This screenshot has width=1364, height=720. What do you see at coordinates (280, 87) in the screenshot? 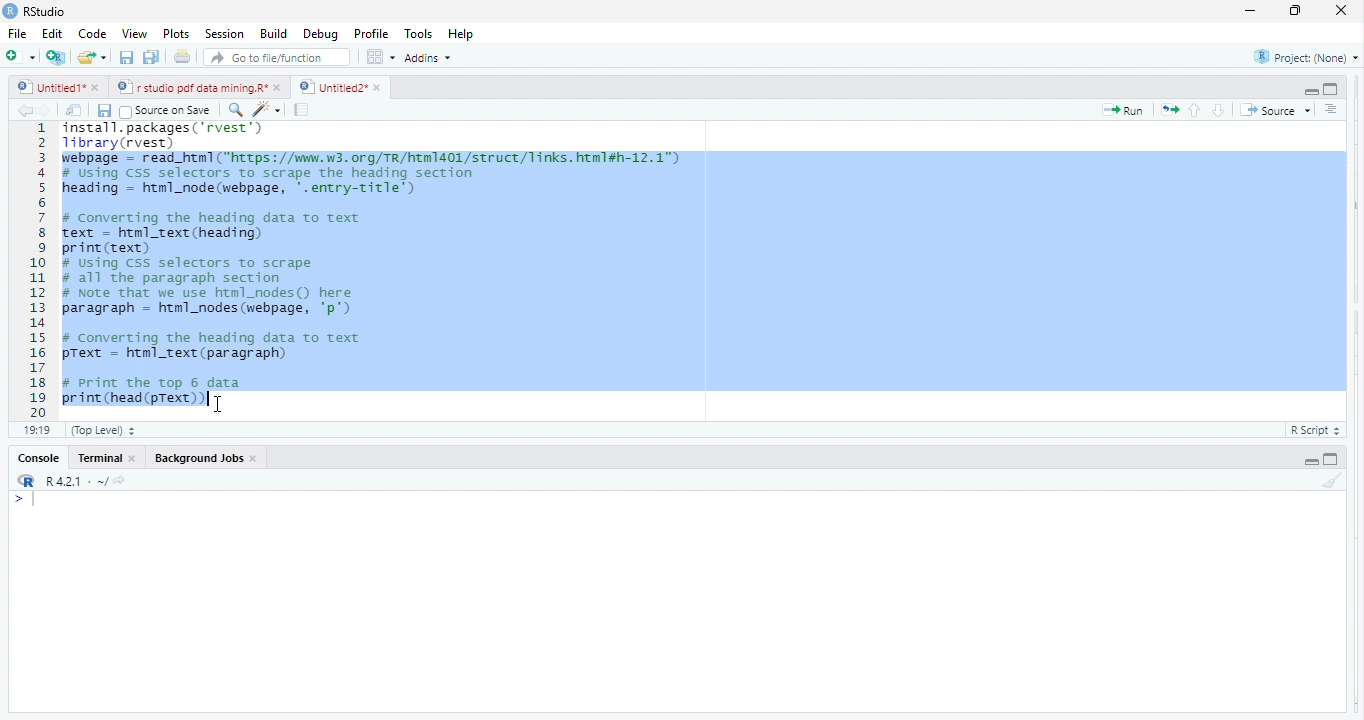
I see `close` at bounding box center [280, 87].